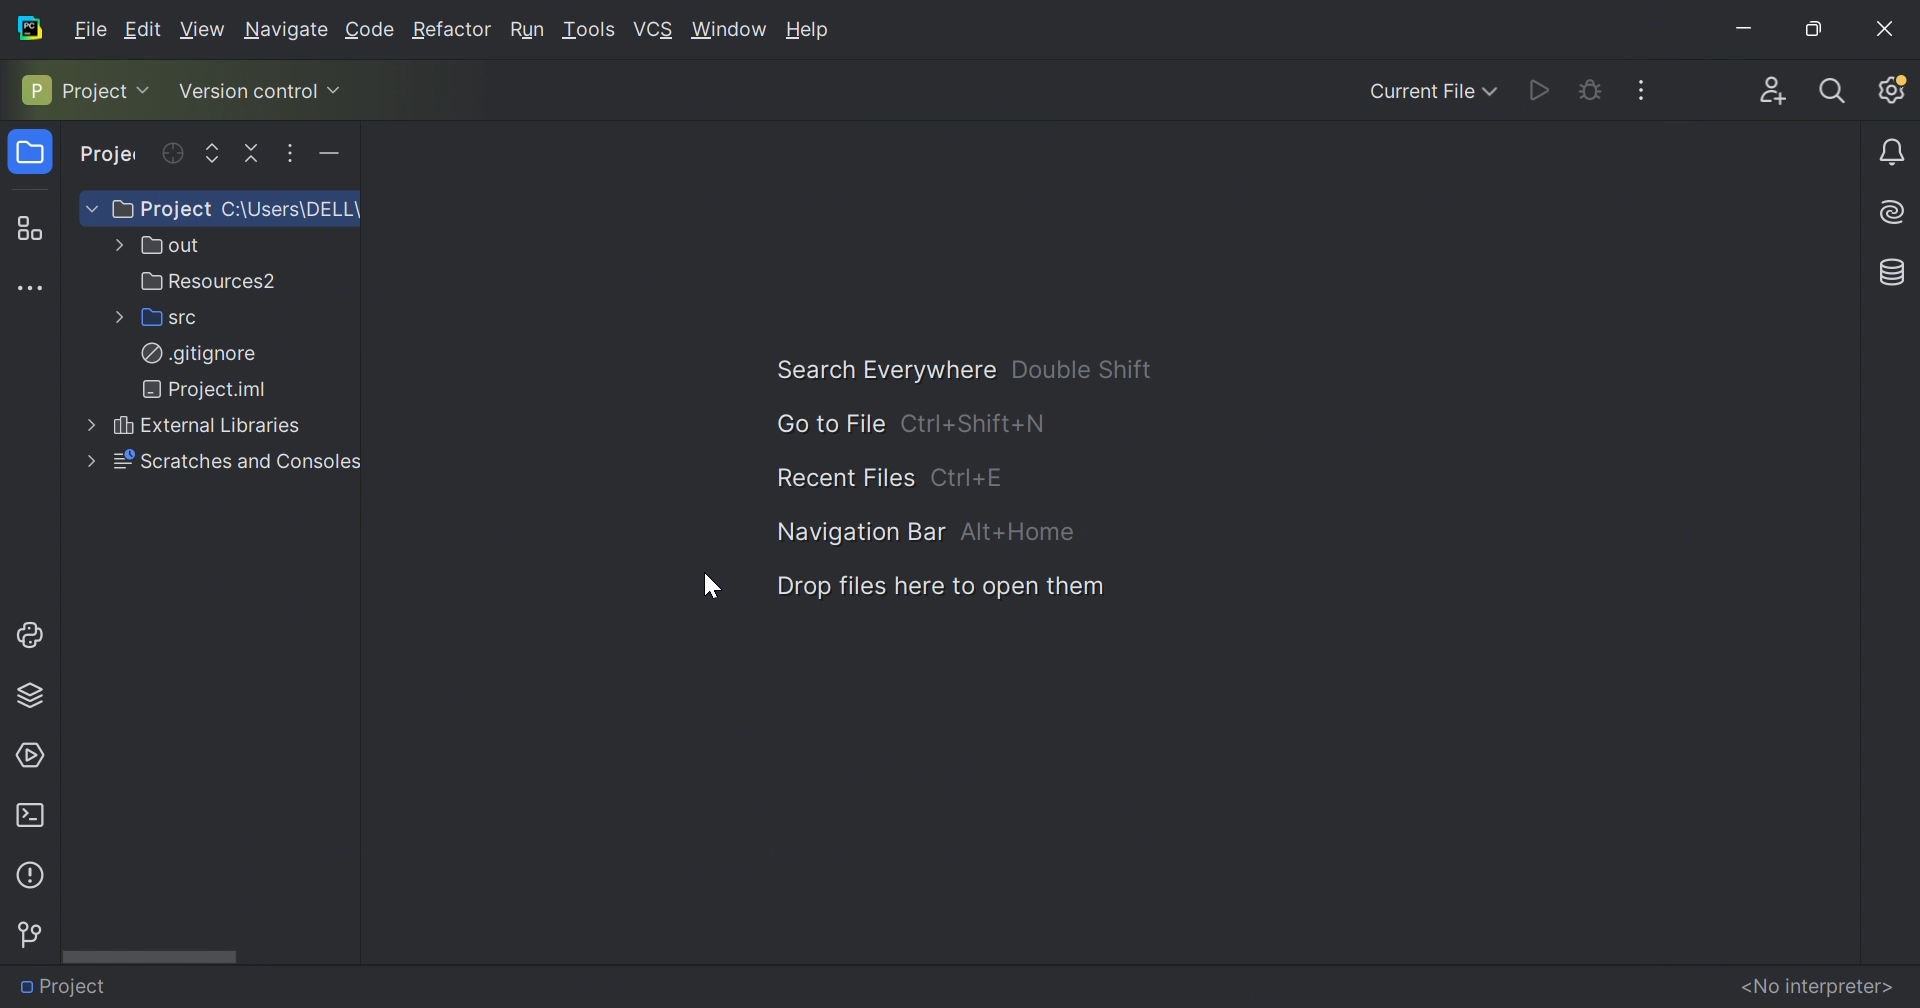  Describe the element at coordinates (337, 88) in the screenshot. I see `Drop Down` at that location.